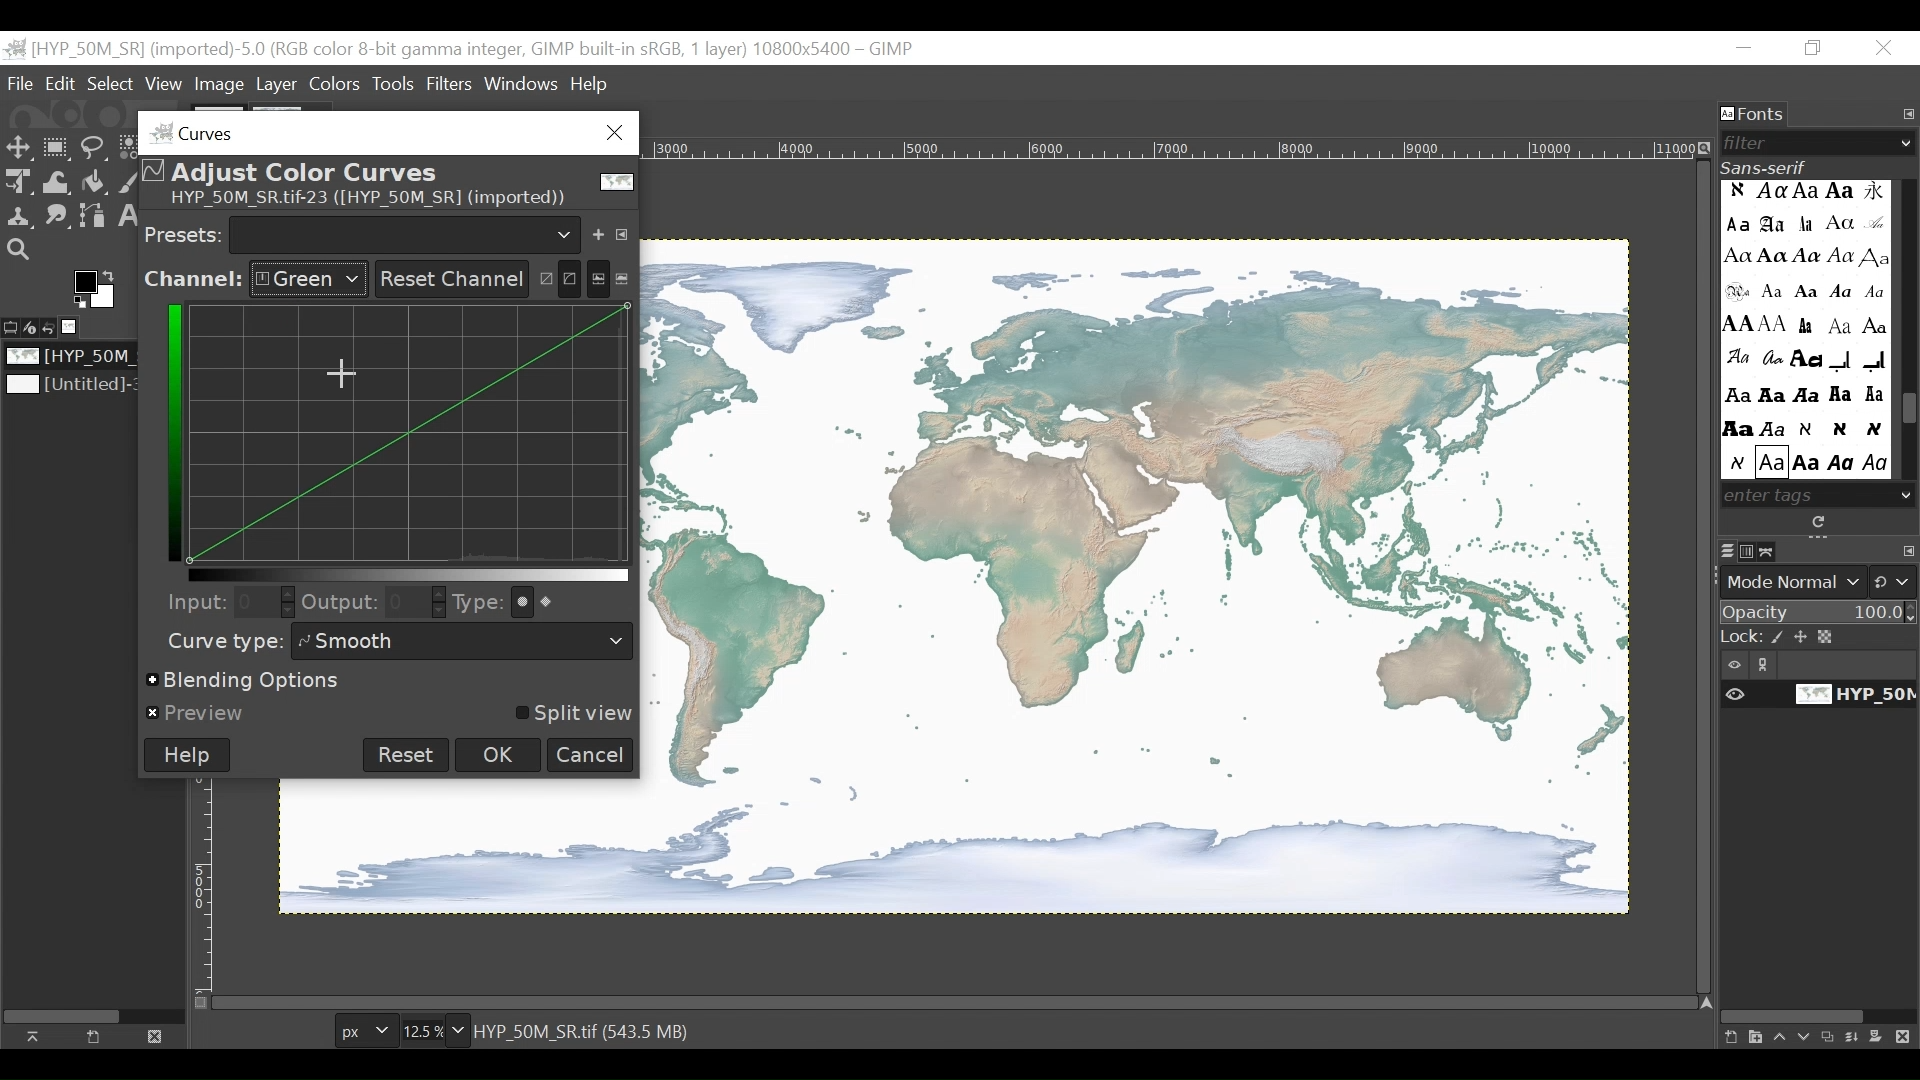  What do you see at coordinates (382, 132) in the screenshot?
I see `Curves` at bounding box center [382, 132].